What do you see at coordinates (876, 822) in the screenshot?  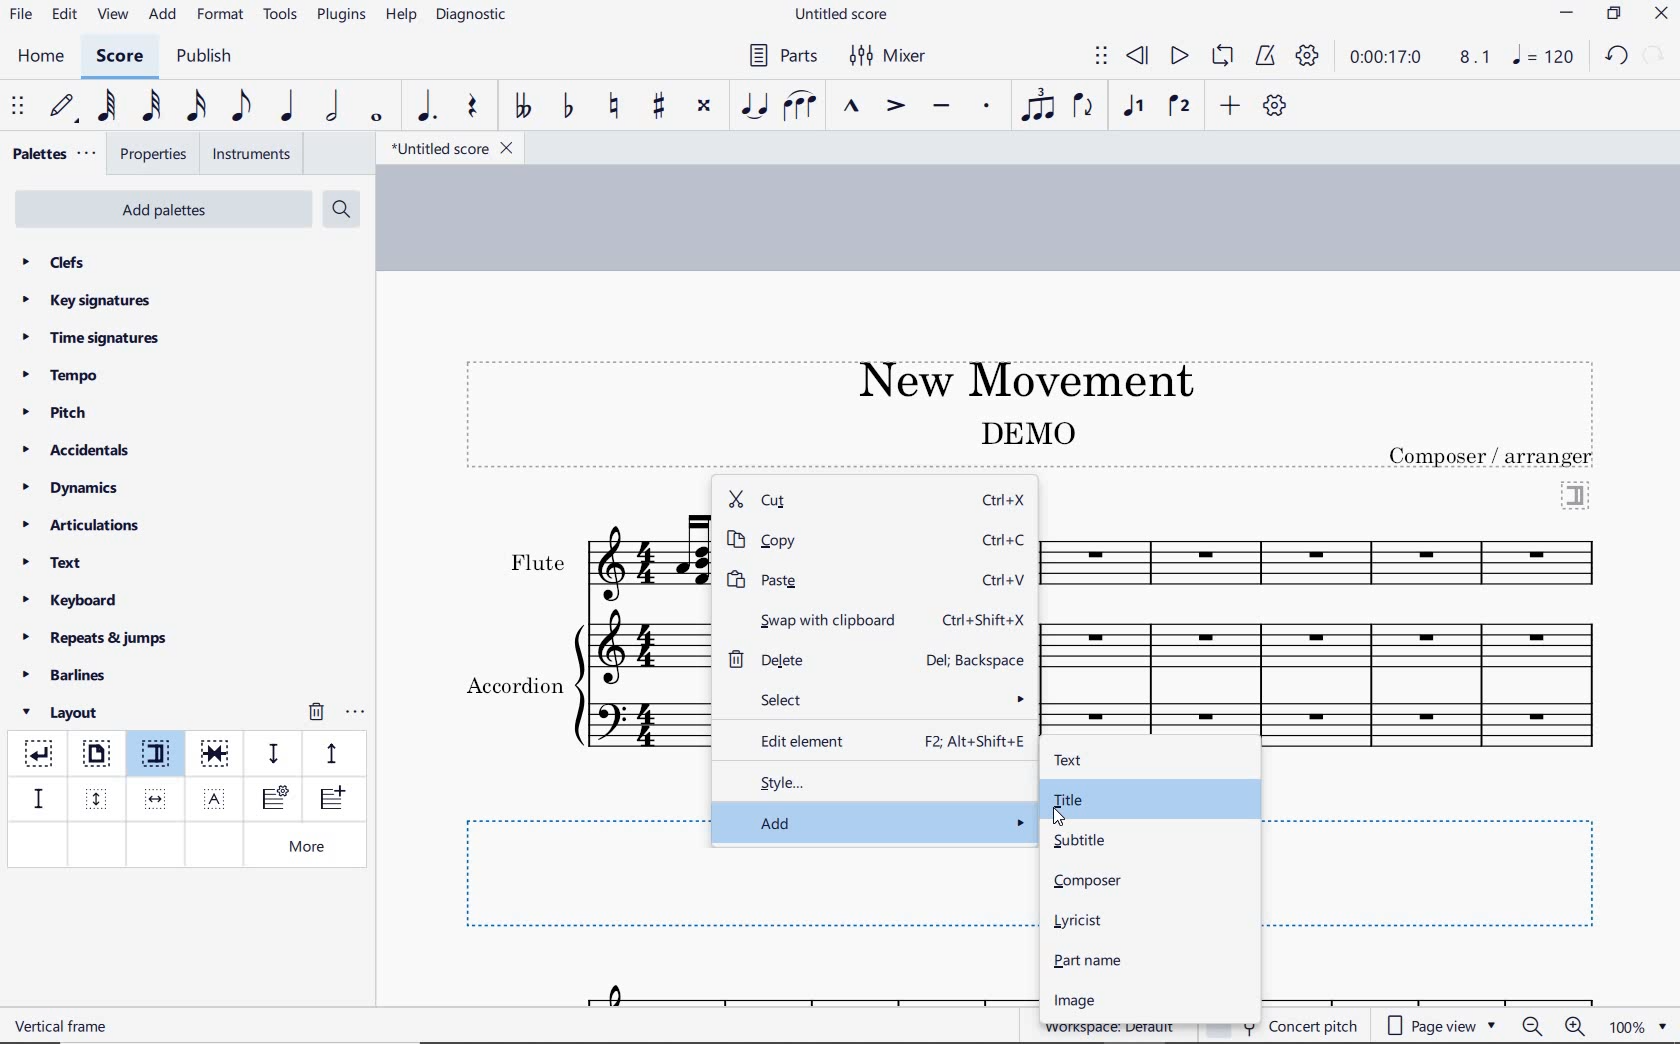 I see `add` at bounding box center [876, 822].